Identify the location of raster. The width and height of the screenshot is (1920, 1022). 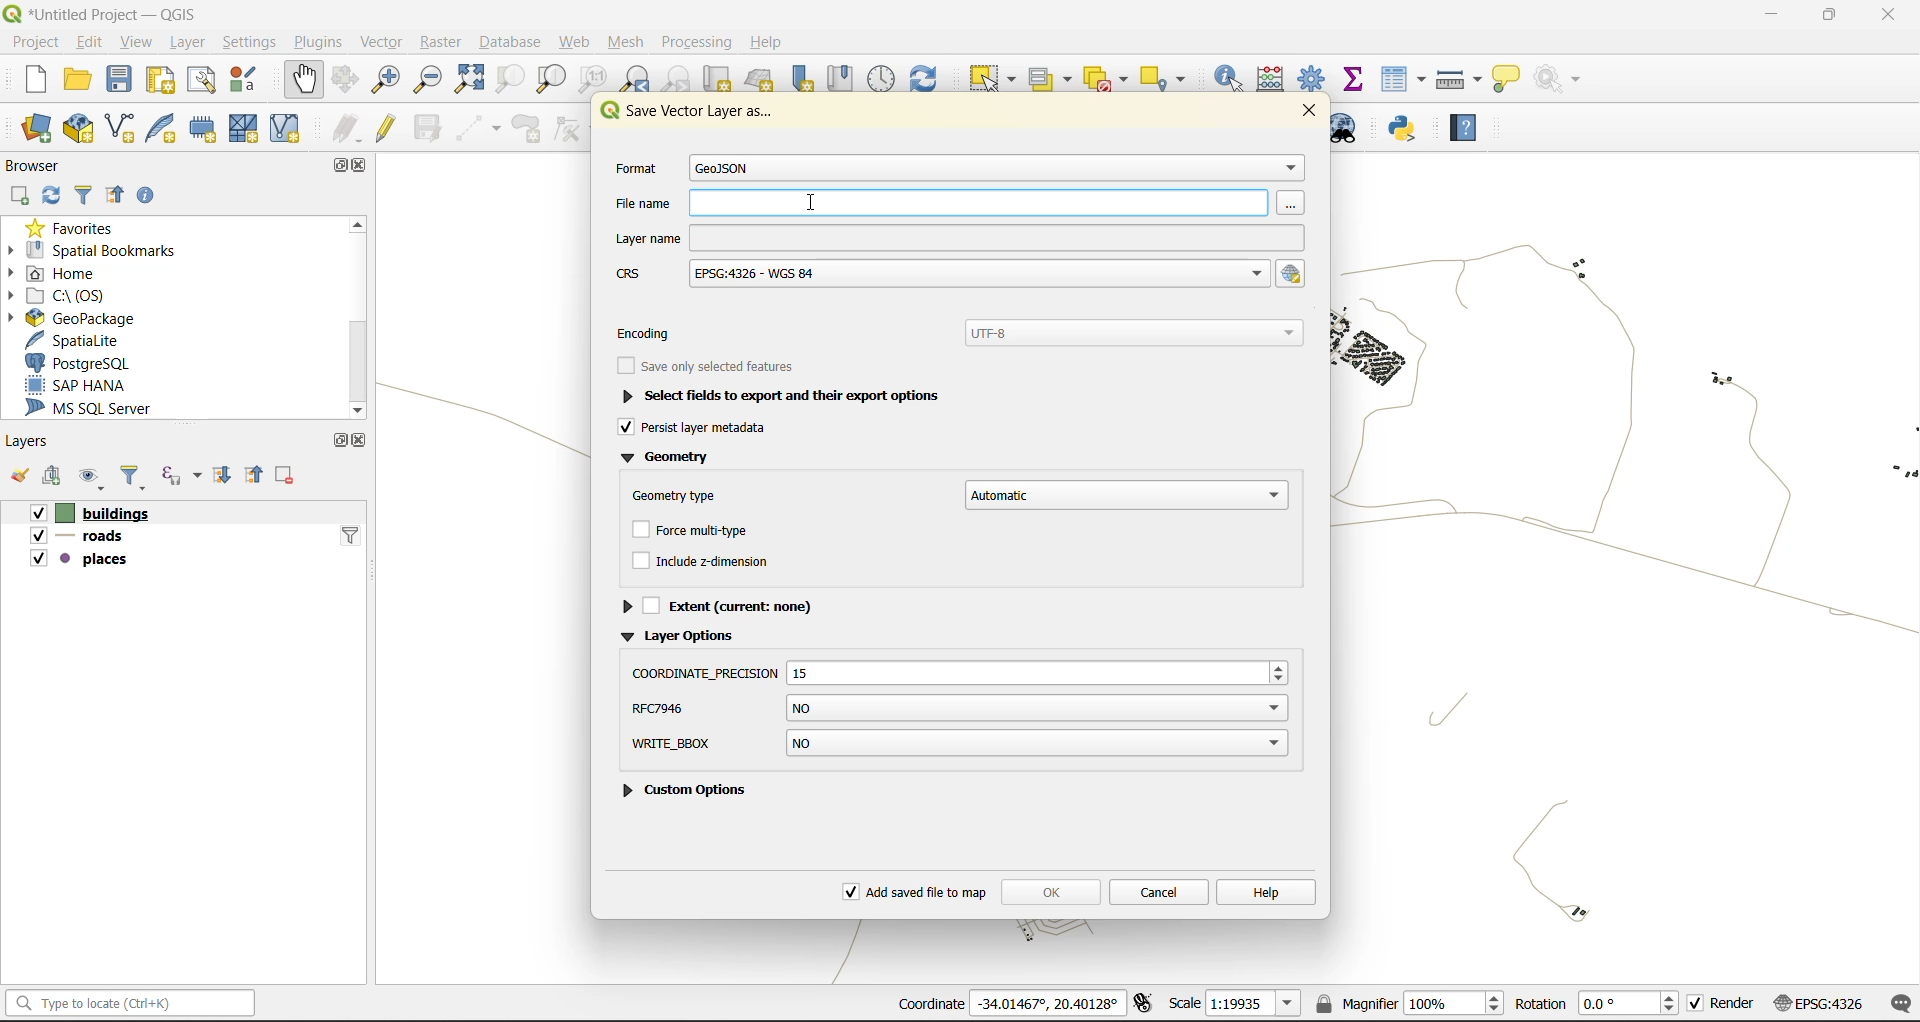
(446, 42).